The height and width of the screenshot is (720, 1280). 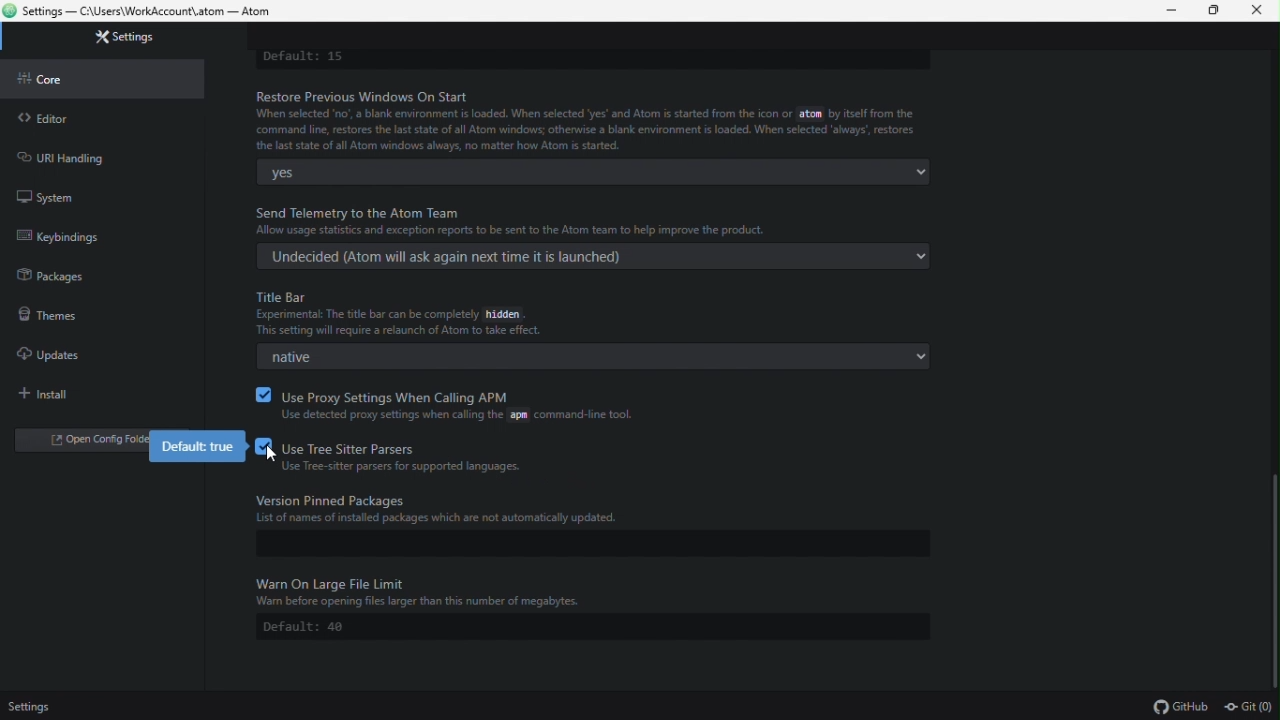 I want to click on checkbox , so click(x=261, y=446).